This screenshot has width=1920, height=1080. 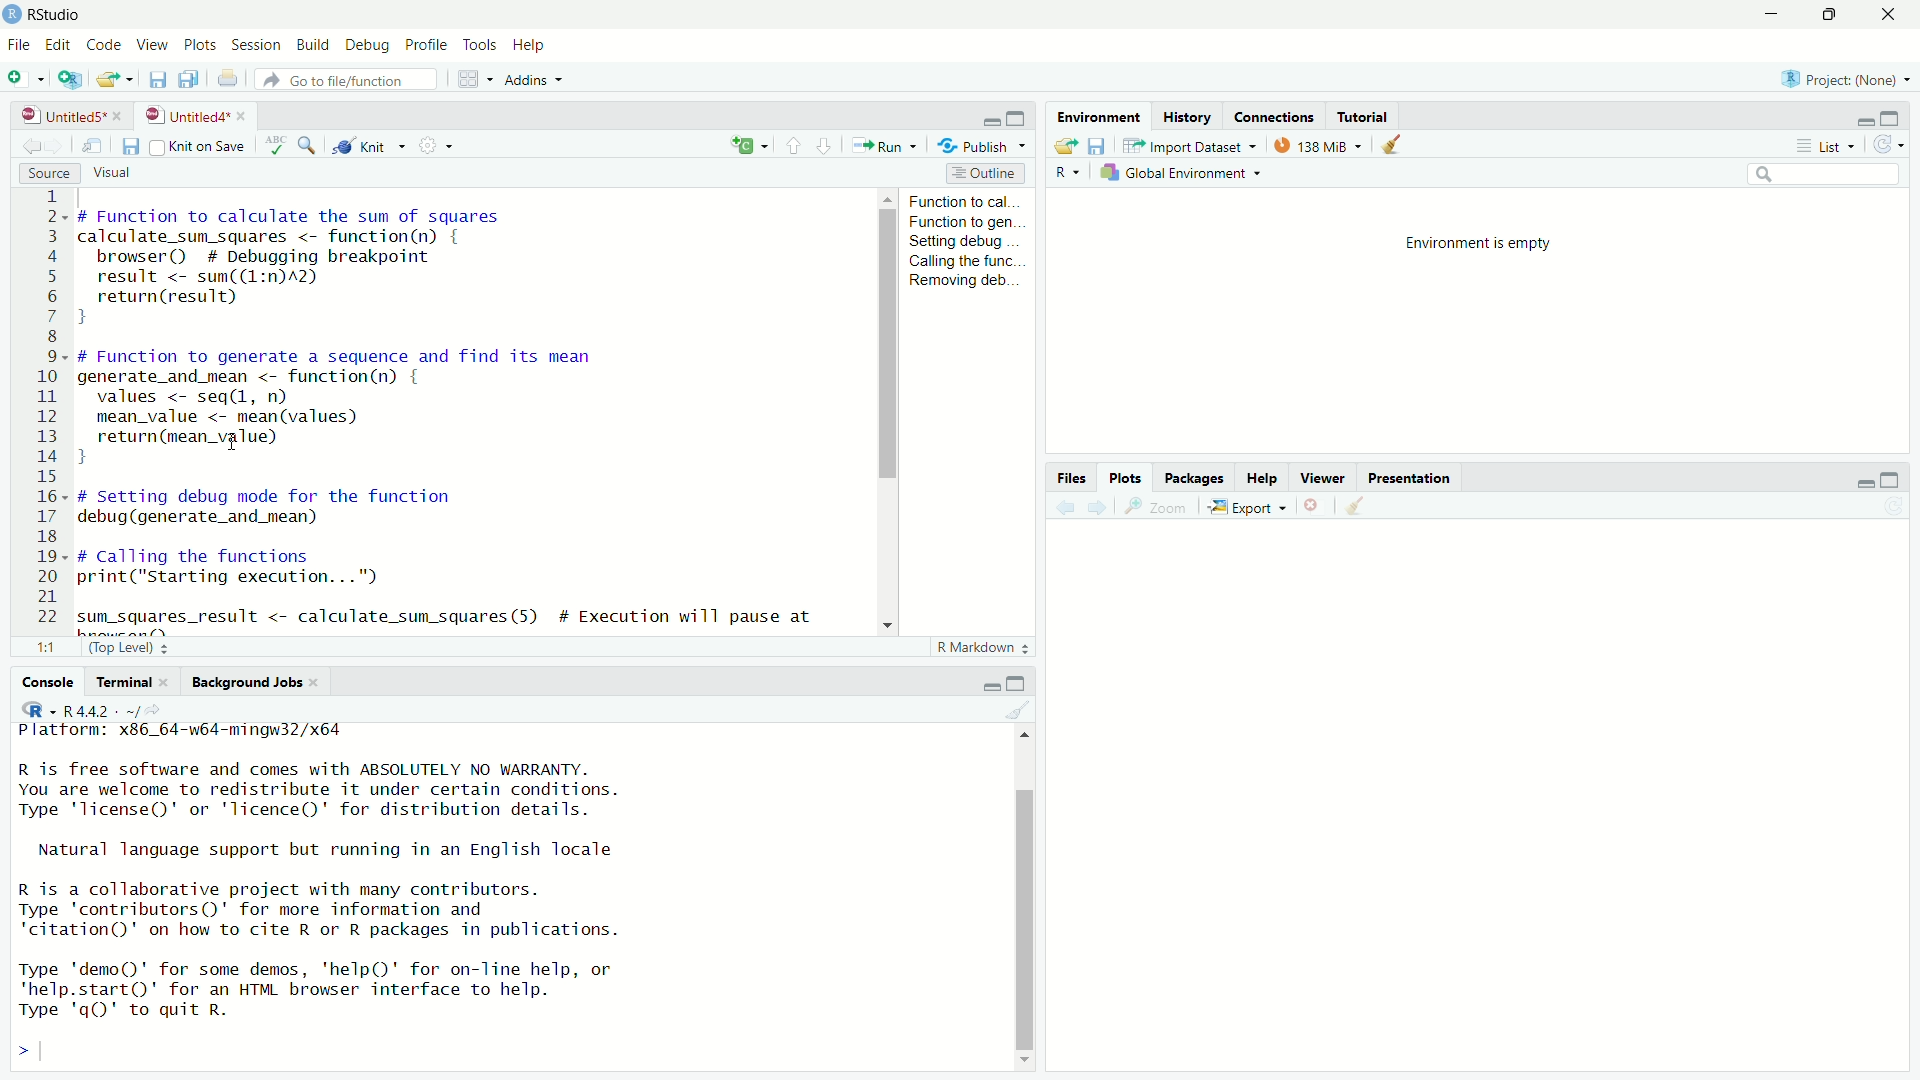 I want to click on untitled5, so click(x=55, y=113).